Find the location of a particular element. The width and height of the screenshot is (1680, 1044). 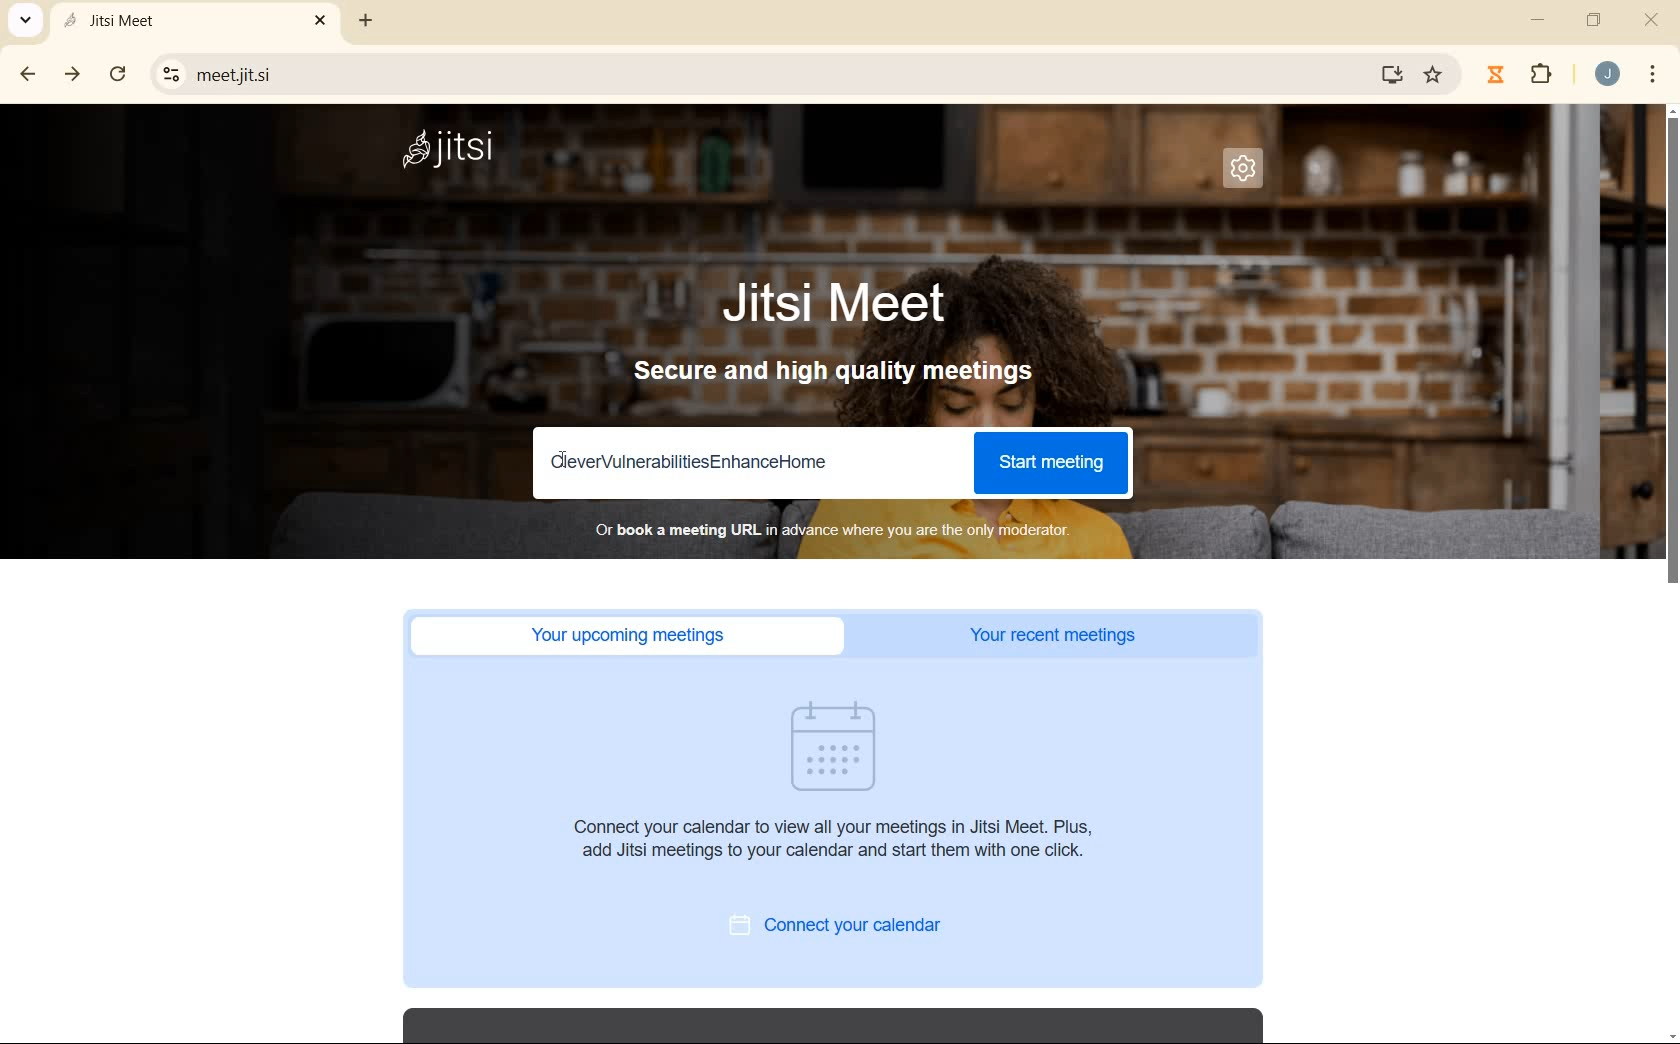

start meeting is located at coordinates (1052, 462).